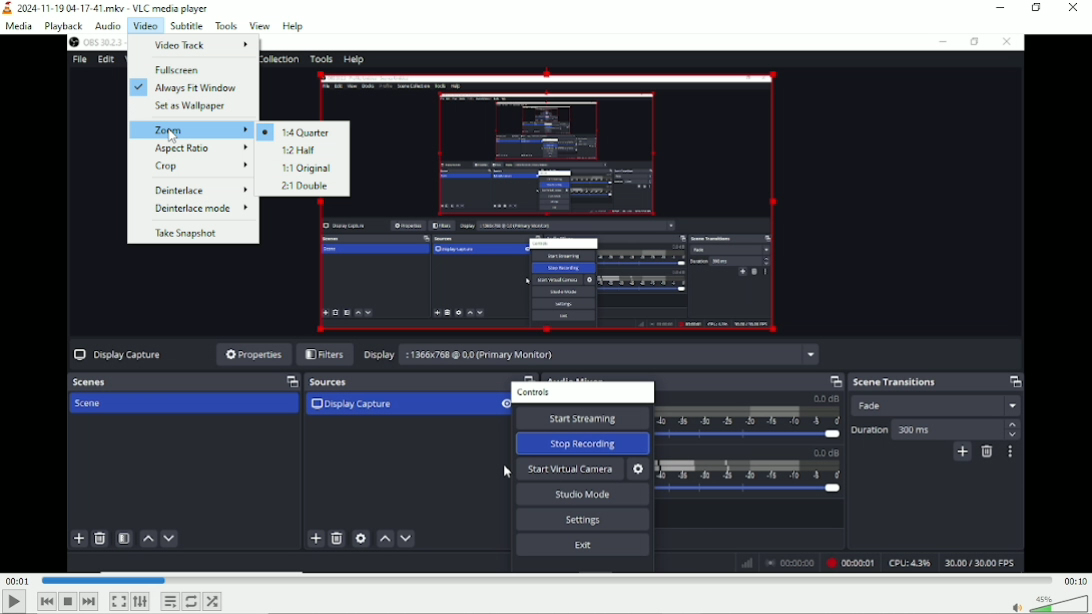  I want to click on set as wallpaper, so click(192, 106).